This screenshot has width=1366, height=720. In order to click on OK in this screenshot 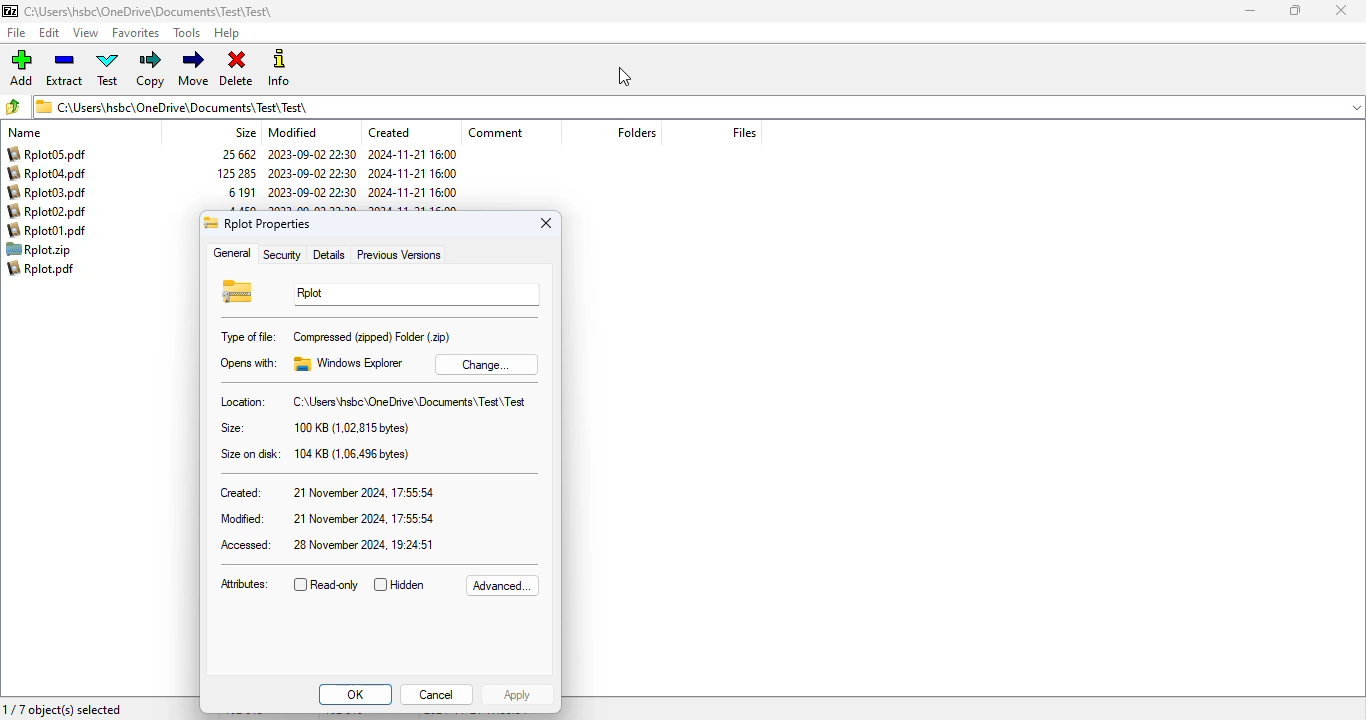, I will do `click(355, 695)`.